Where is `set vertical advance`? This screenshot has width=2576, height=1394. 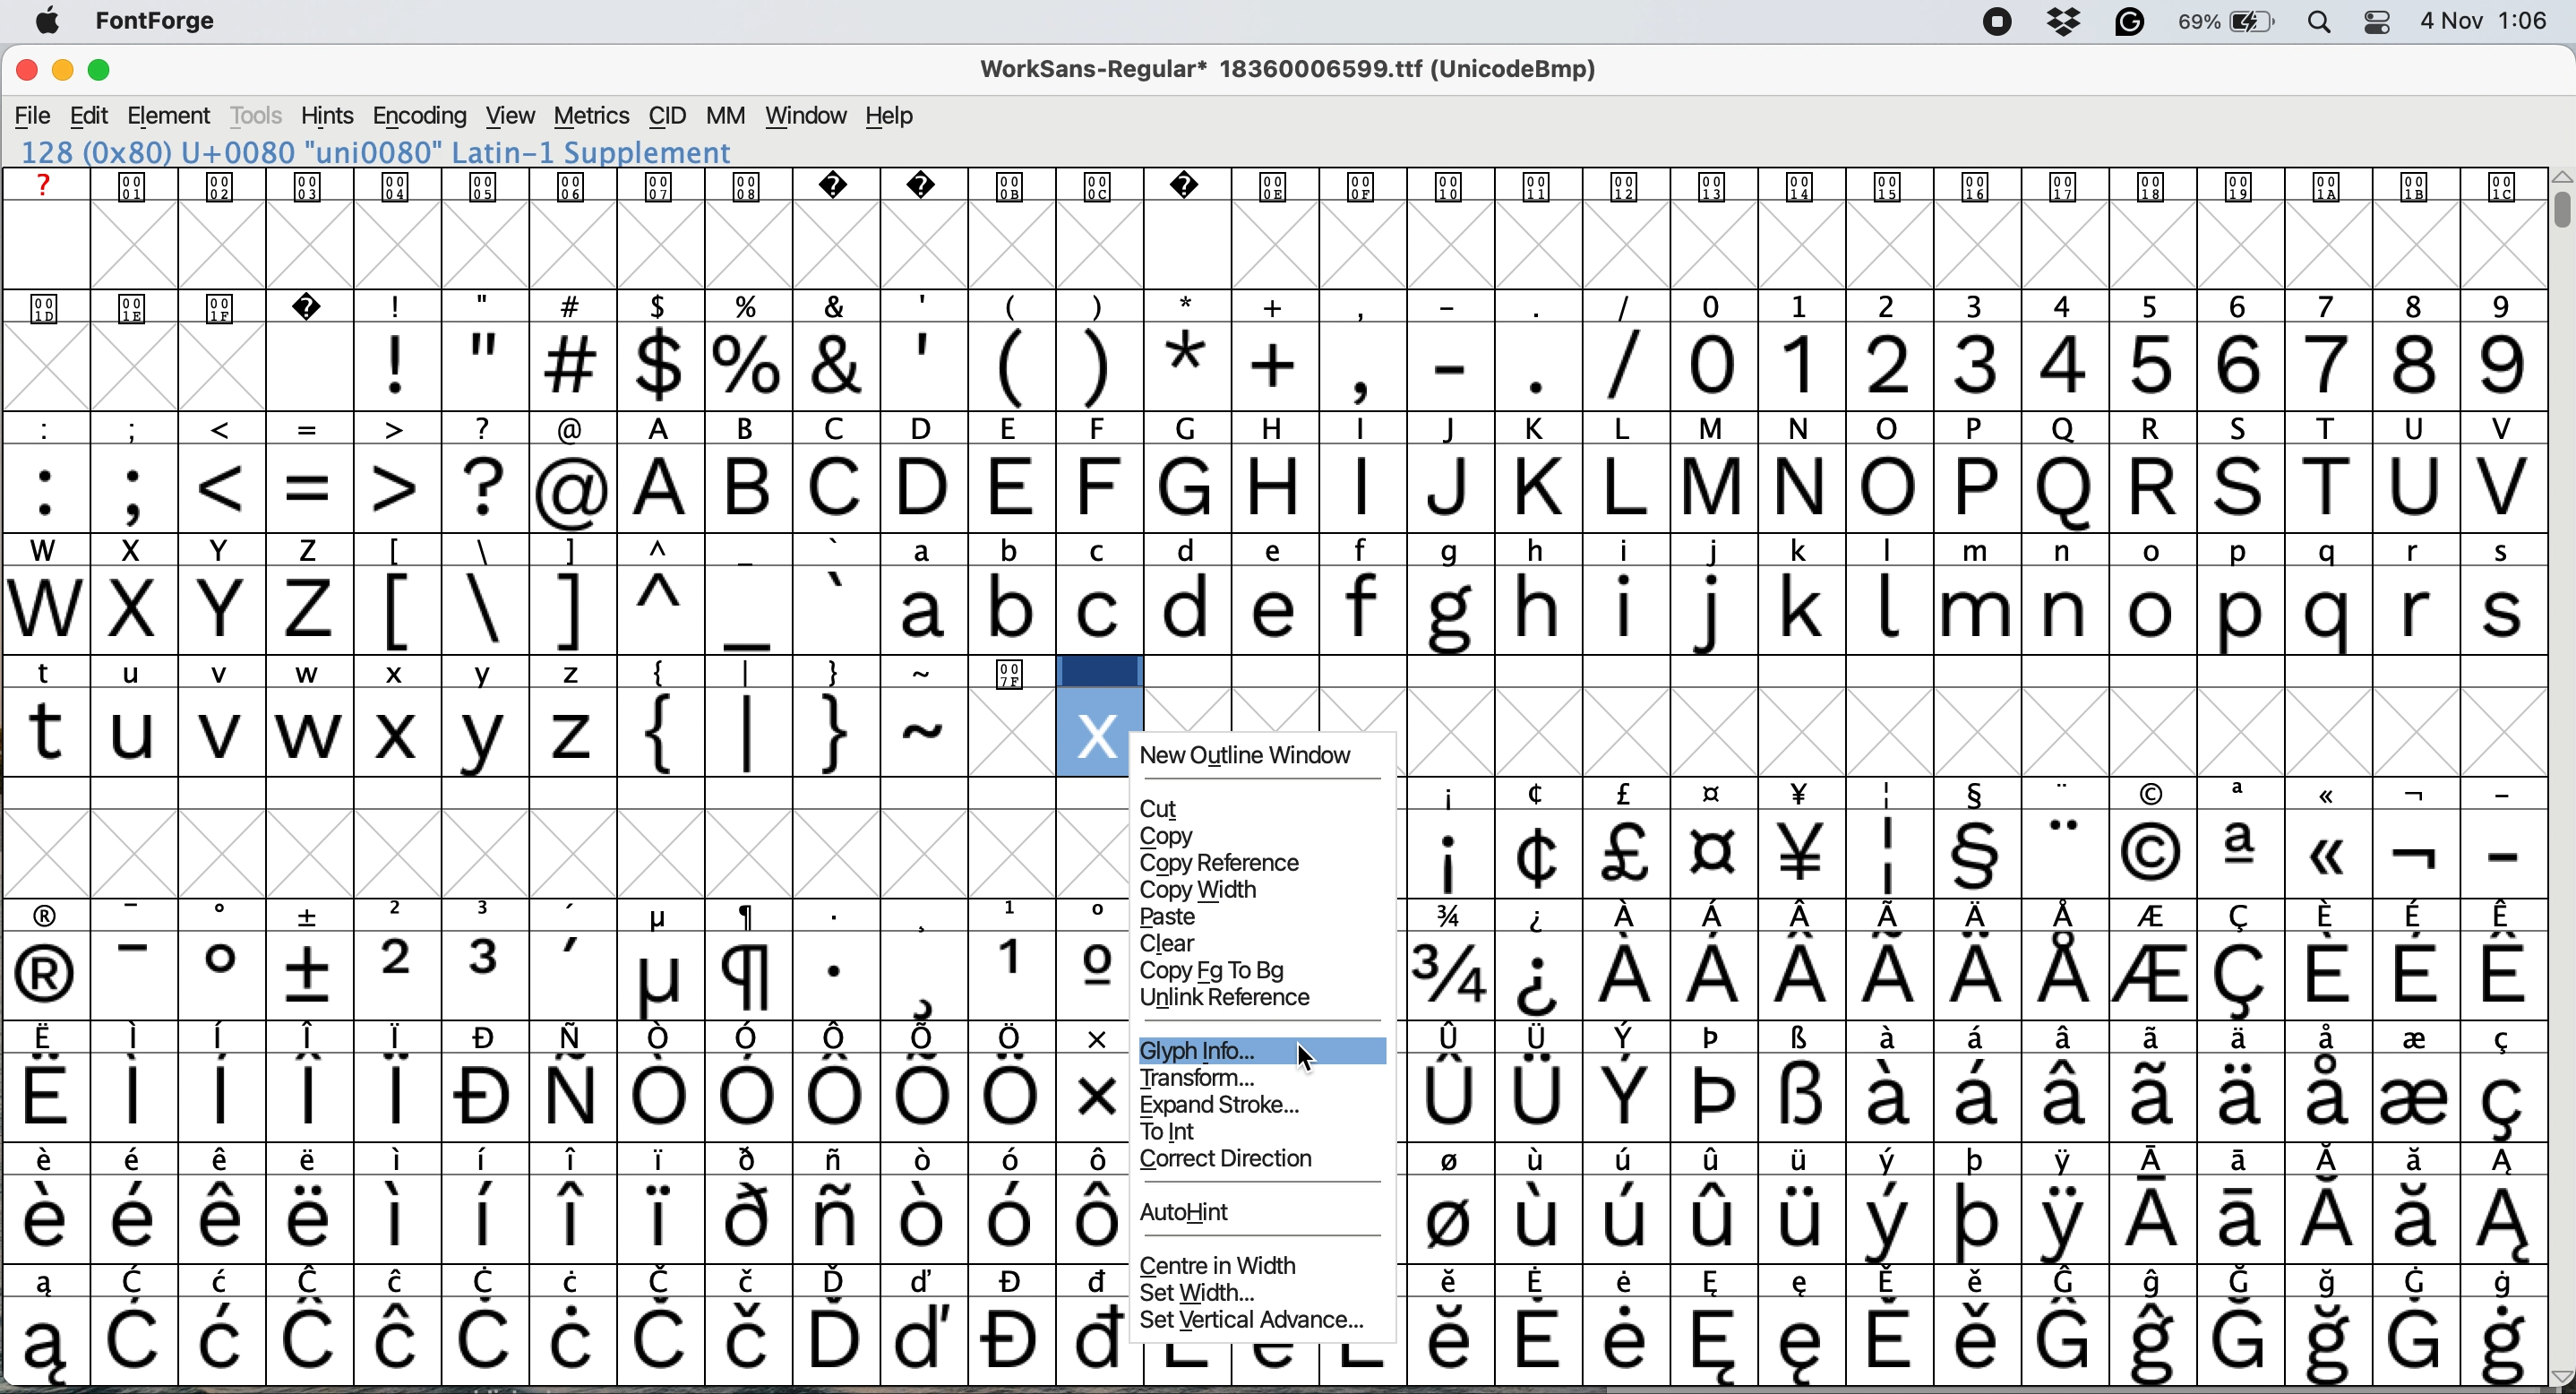 set vertical advance is located at coordinates (1265, 1320).